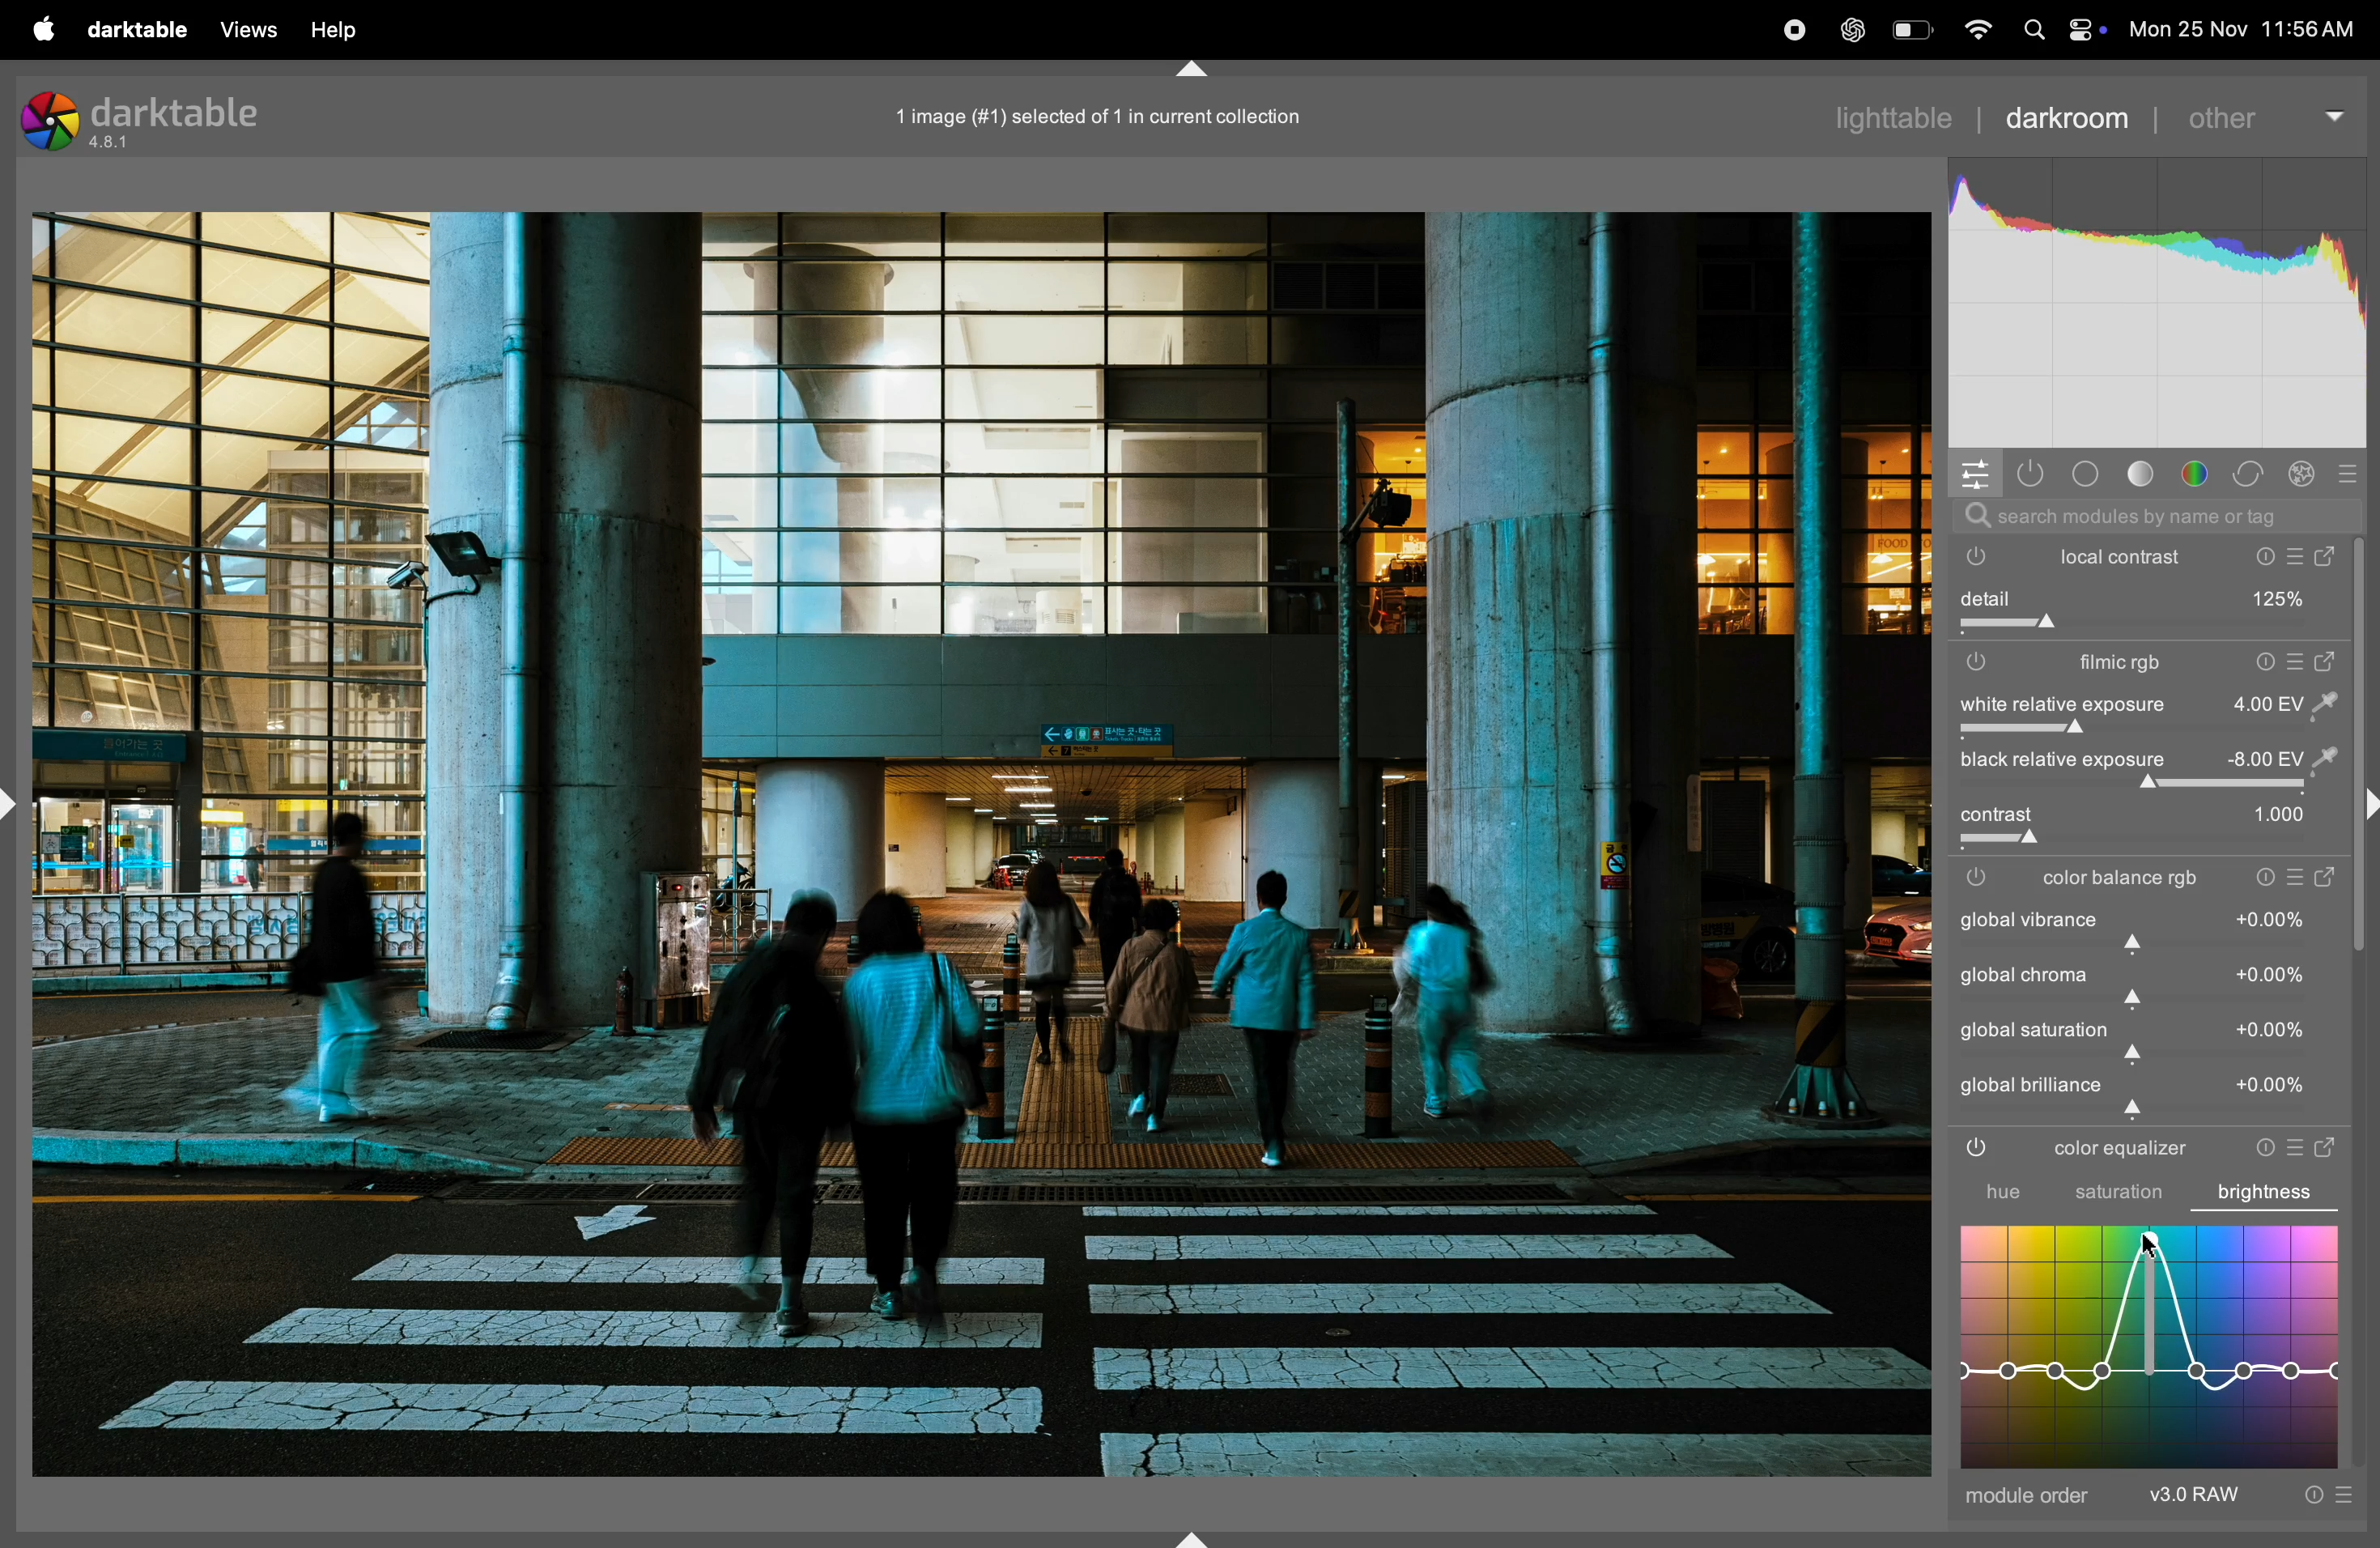 The height and width of the screenshot is (1548, 2380). What do you see at coordinates (2275, 1188) in the screenshot?
I see `brightness` at bounding box center [2275, 1188].